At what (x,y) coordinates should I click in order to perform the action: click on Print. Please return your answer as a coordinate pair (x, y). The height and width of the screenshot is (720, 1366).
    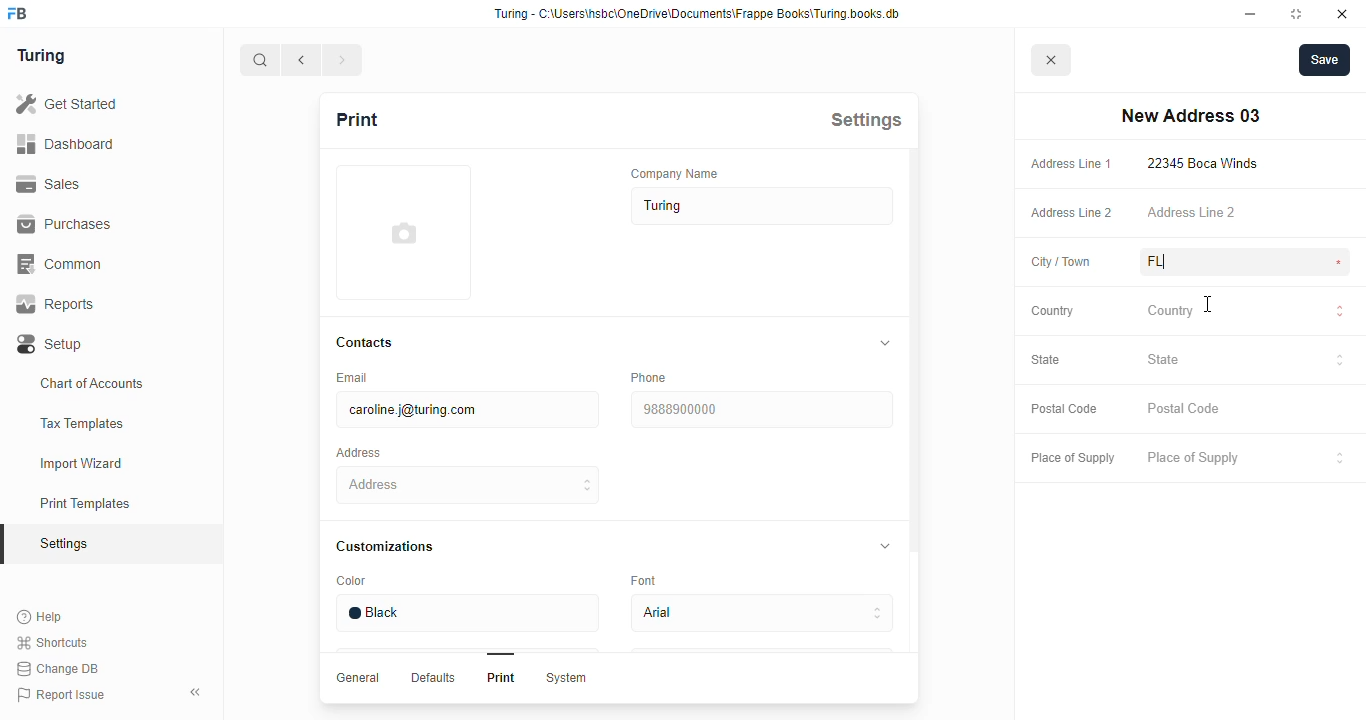
    Looking at the image, I should click on (501, 677).